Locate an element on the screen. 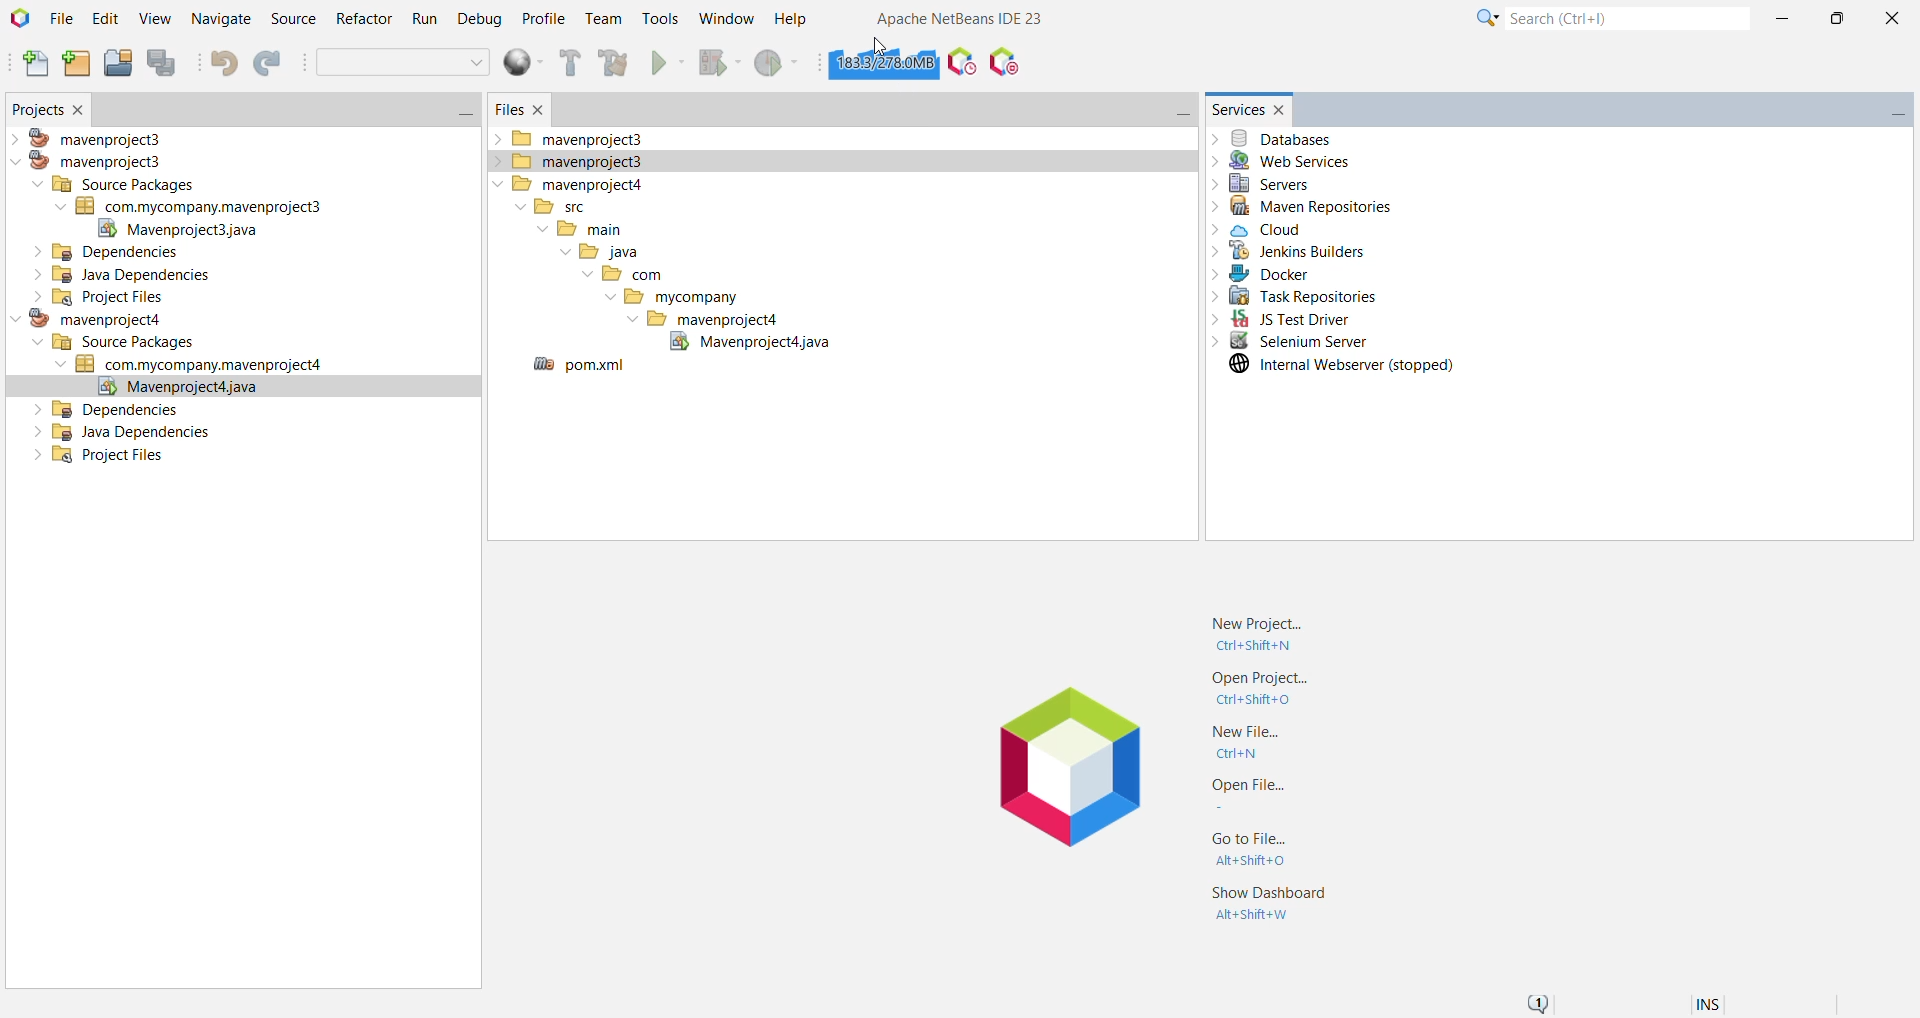  Jave Source Package (com.mycompany.mavenproject4) is located at coordinates (197, 369).